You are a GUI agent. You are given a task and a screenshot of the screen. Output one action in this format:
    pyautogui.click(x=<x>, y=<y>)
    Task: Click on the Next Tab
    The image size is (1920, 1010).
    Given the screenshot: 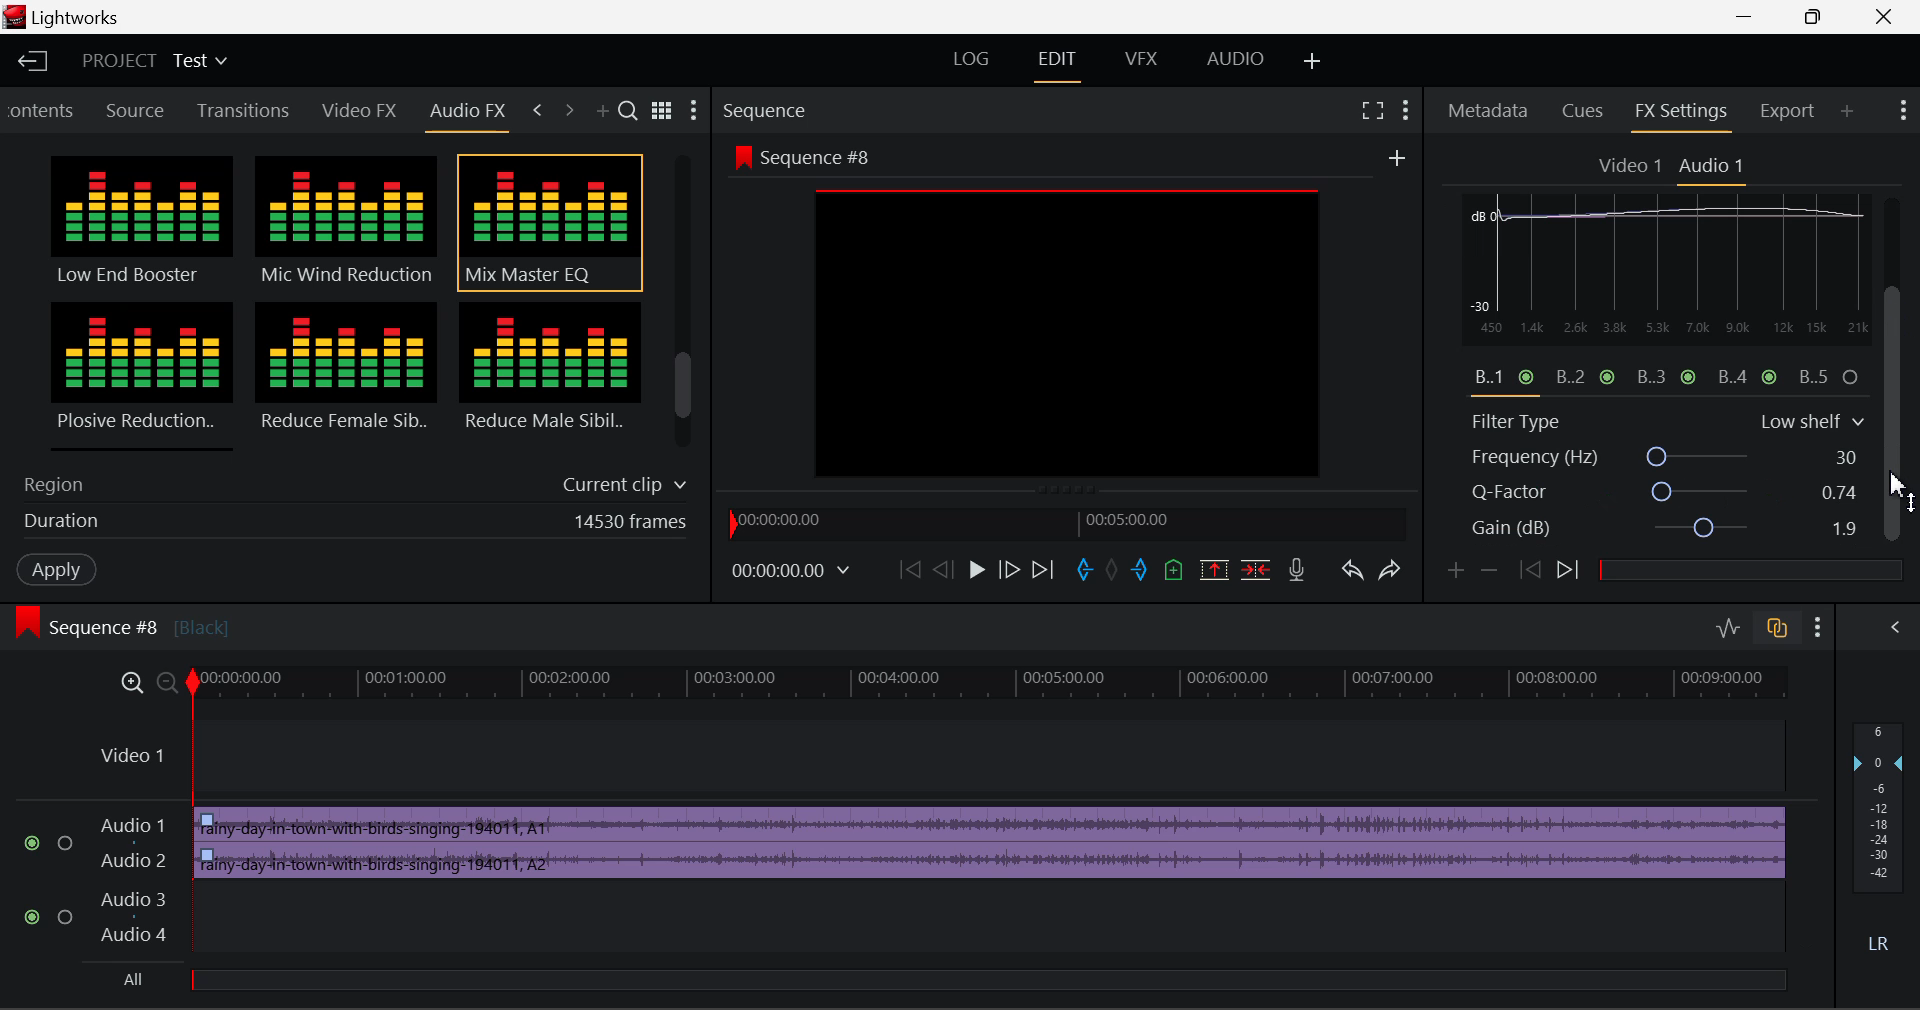 What is the action you would take?
    pyautogui.click(x=568, y=108)
    